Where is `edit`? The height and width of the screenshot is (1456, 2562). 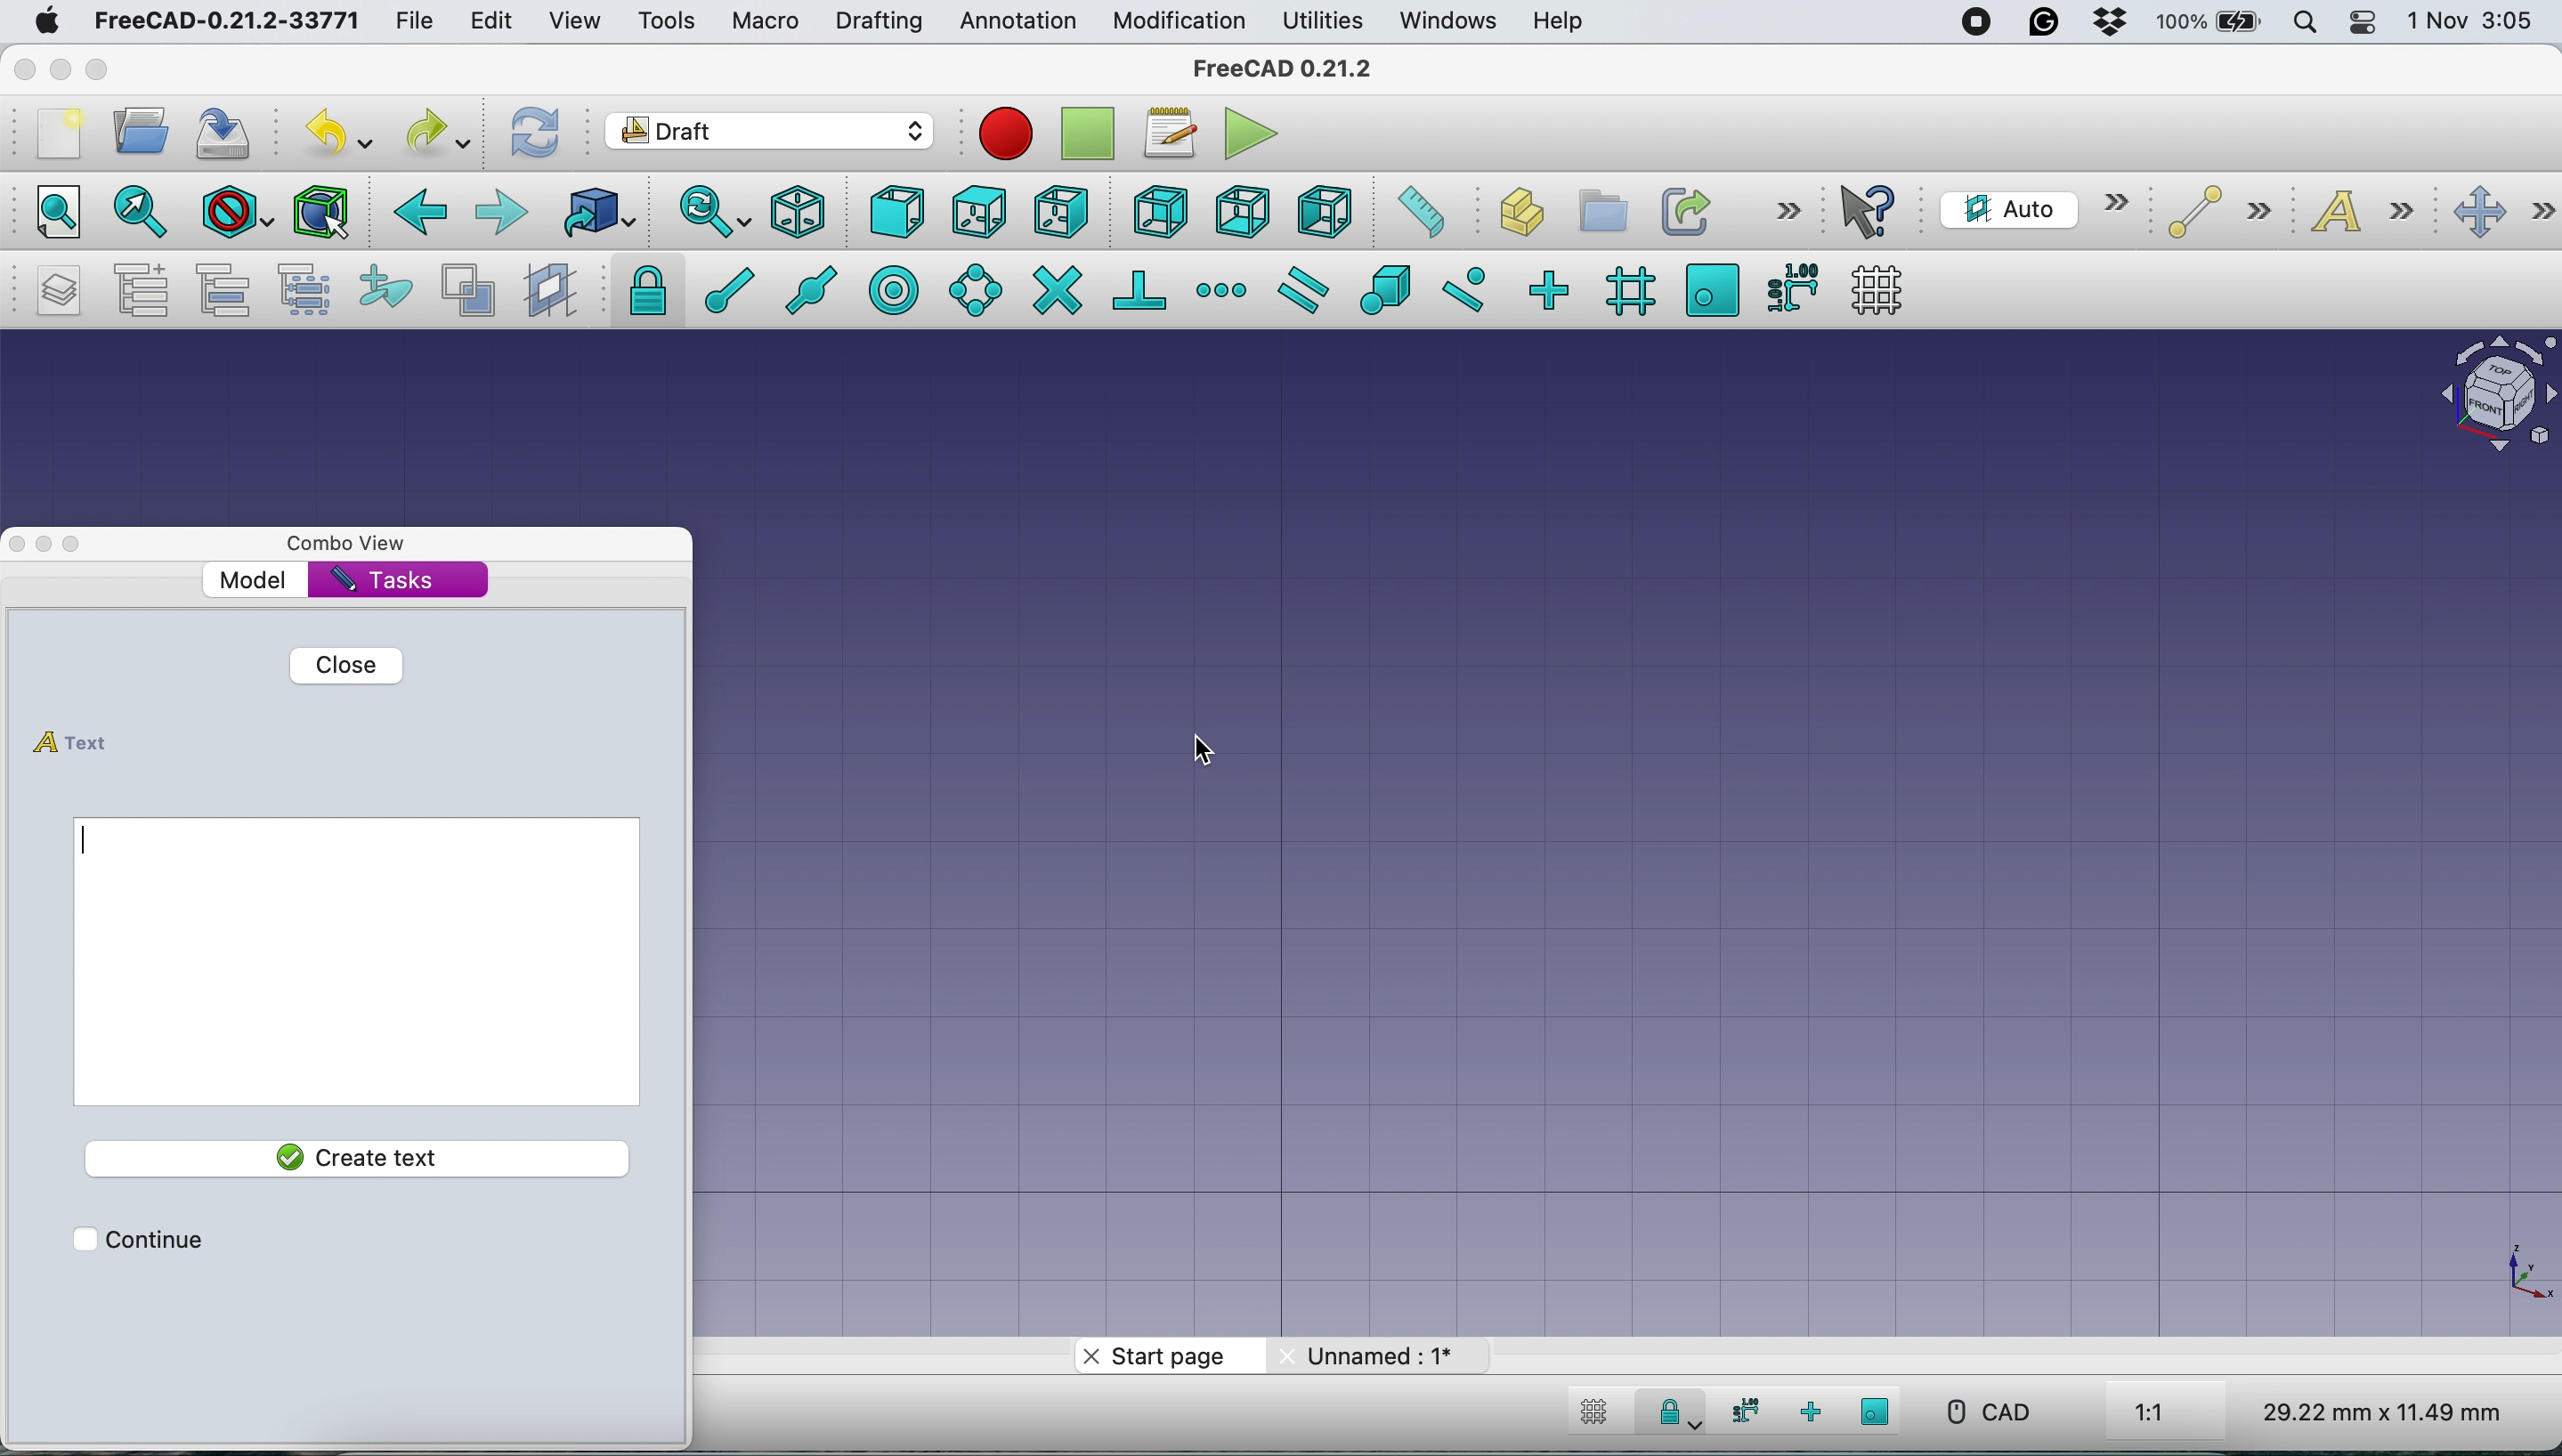
edit is located at coordinates (492, 20).